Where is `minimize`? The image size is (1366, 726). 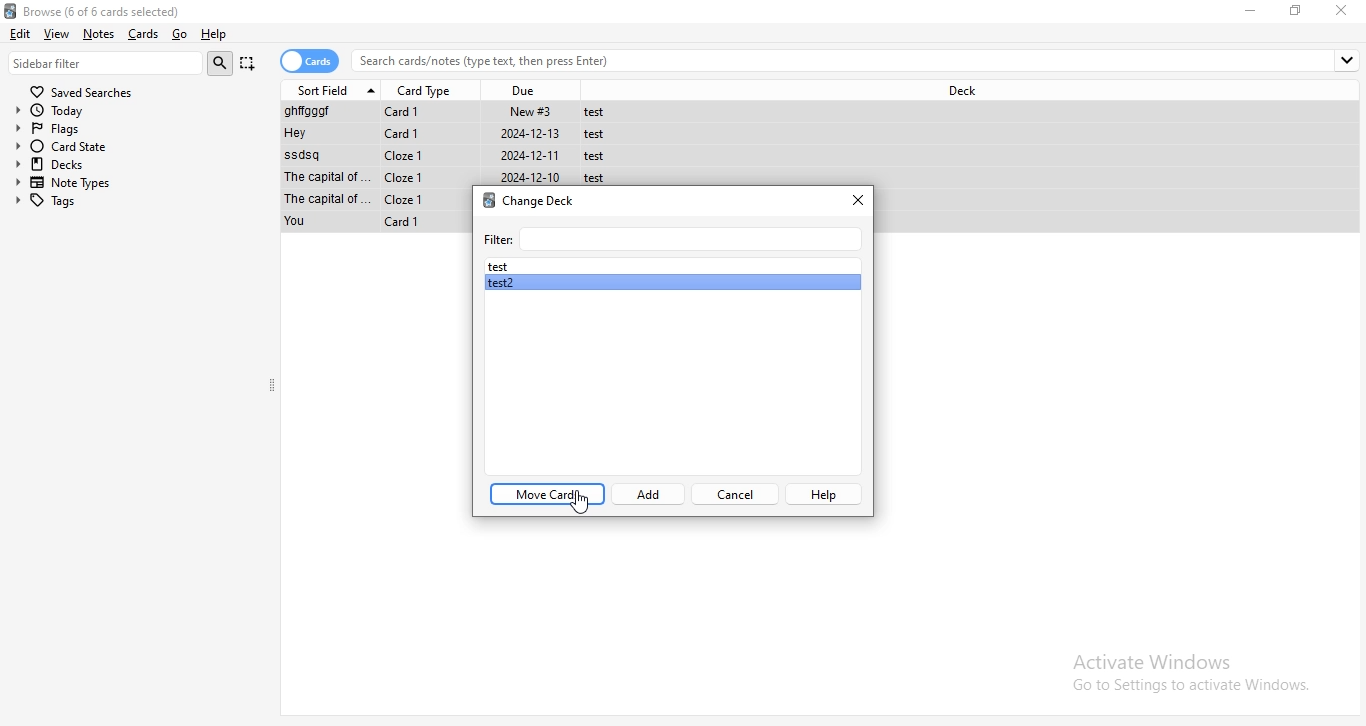
minimize is located at coordinates (1252, 10).